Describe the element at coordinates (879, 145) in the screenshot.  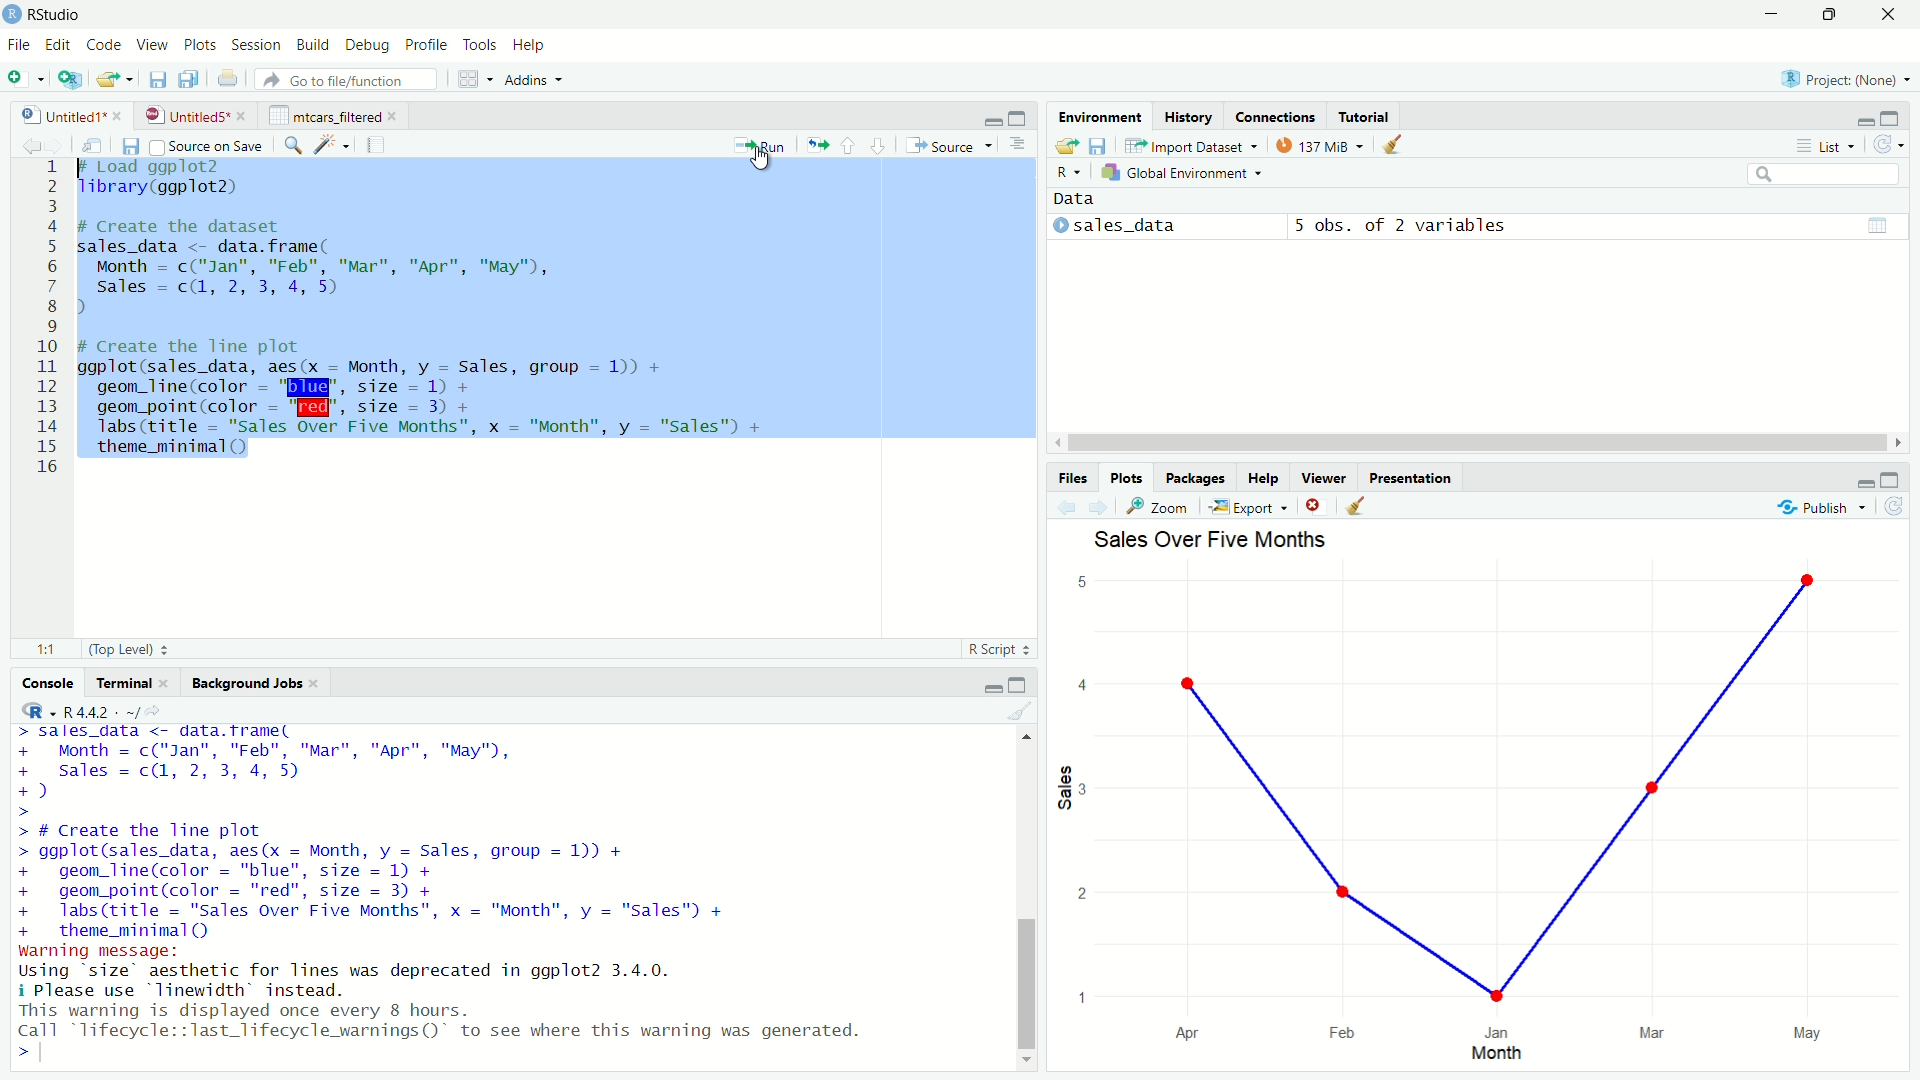
I see `next code section` at that location.